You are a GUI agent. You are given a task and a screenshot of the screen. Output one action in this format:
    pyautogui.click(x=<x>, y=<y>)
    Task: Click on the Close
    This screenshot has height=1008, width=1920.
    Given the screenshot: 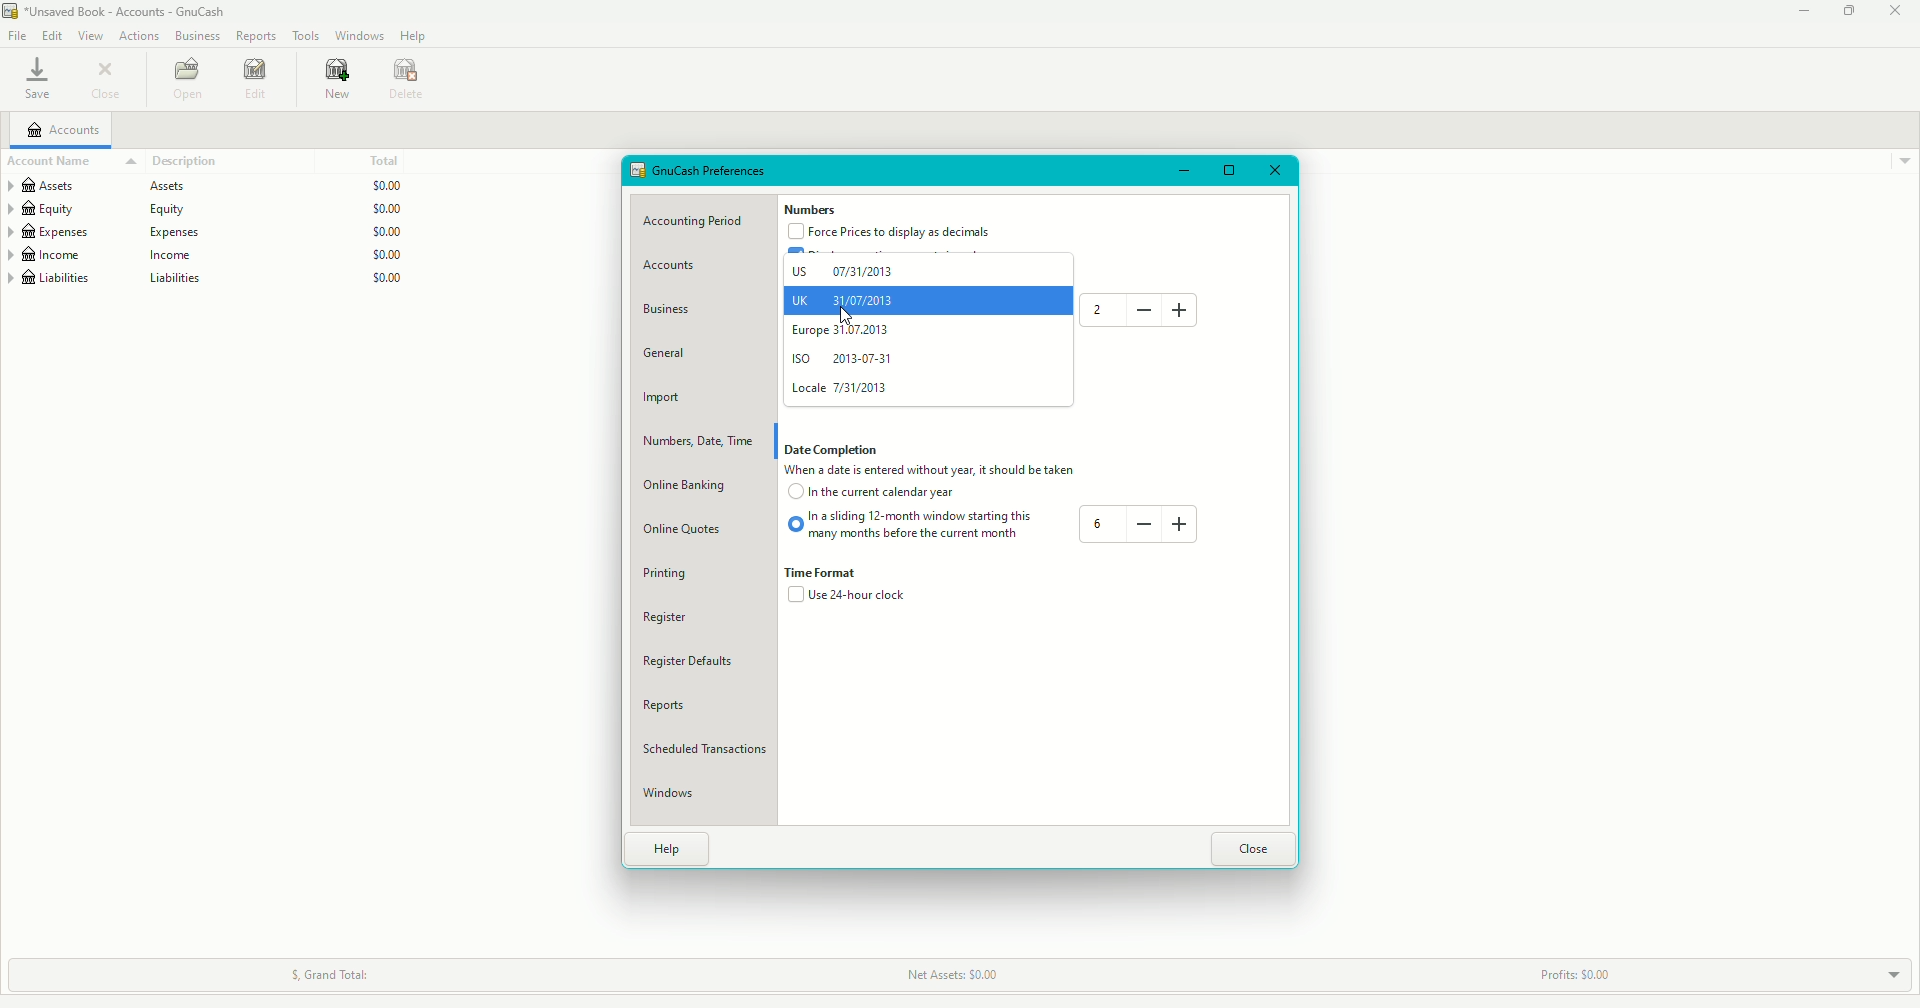 What is the action you would take?
    pyautogui.click(x=104, y=82)
    